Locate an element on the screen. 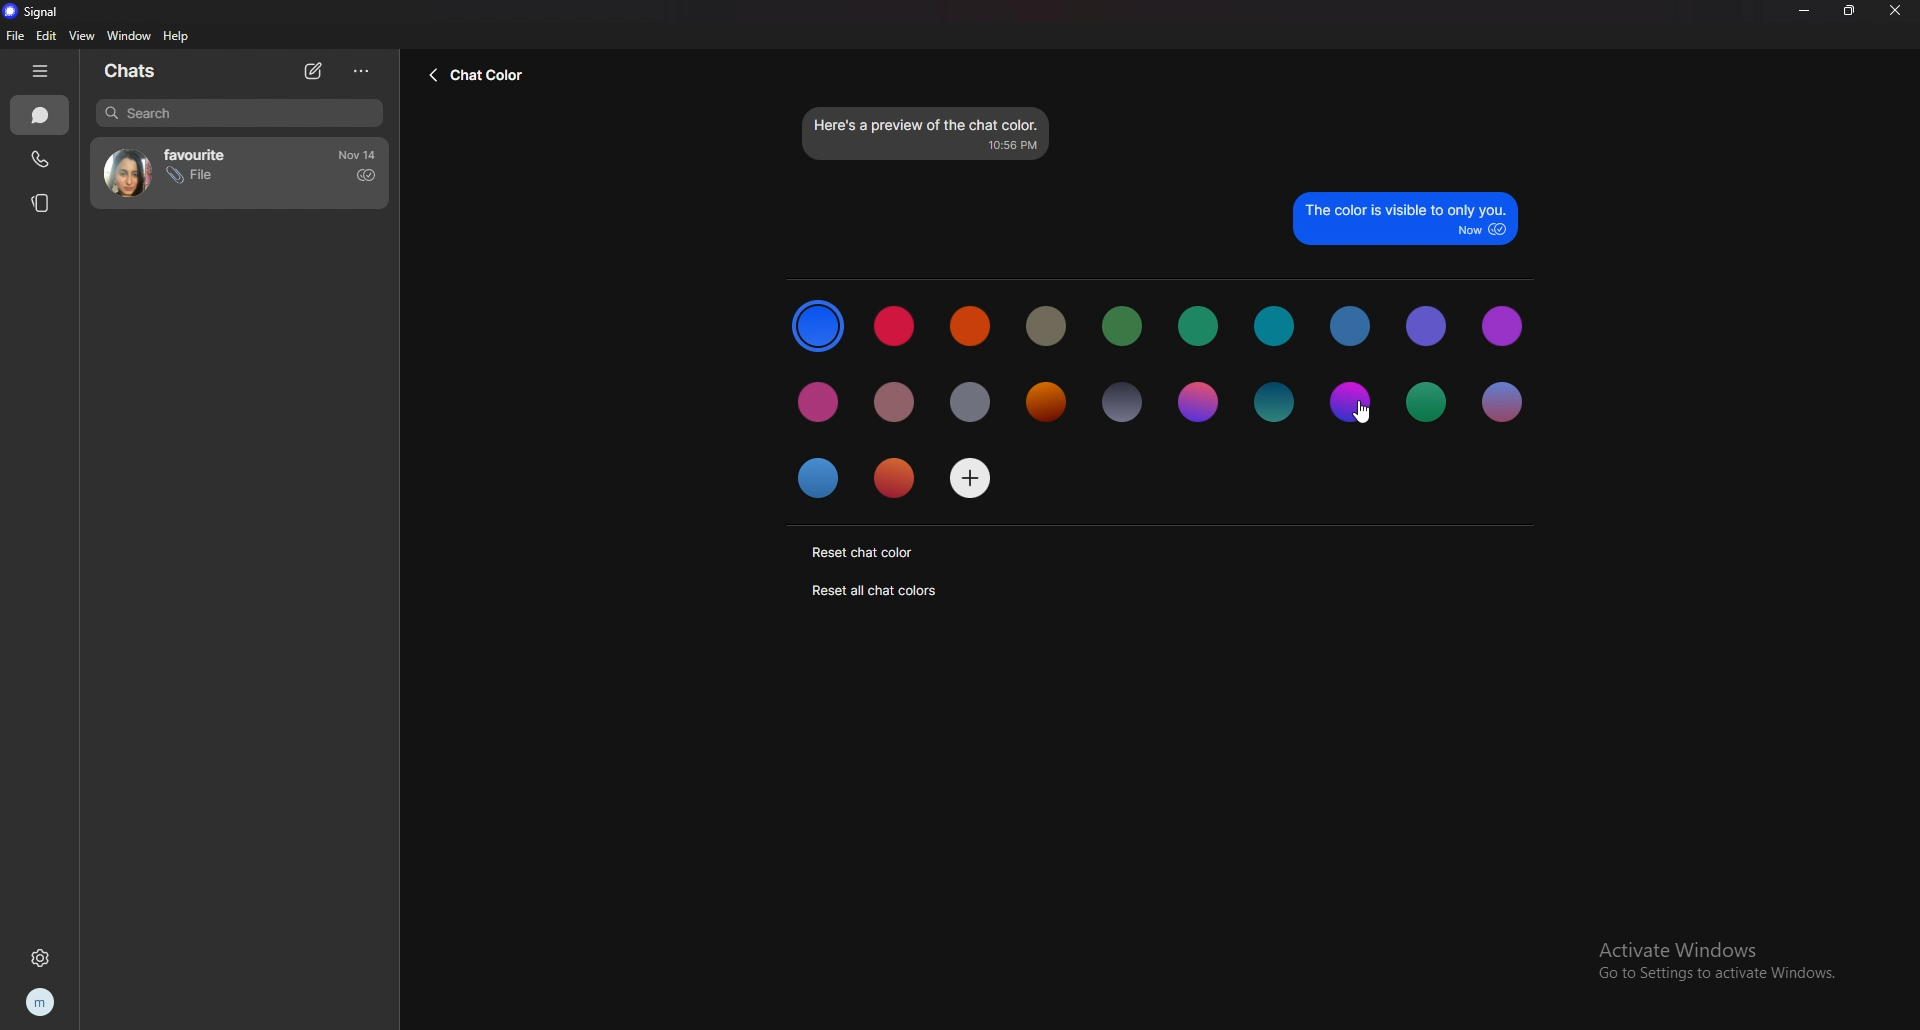 Image resolution: width=1920 pixels, height=1030 pixels. color is located at coordinates (1121, 404).